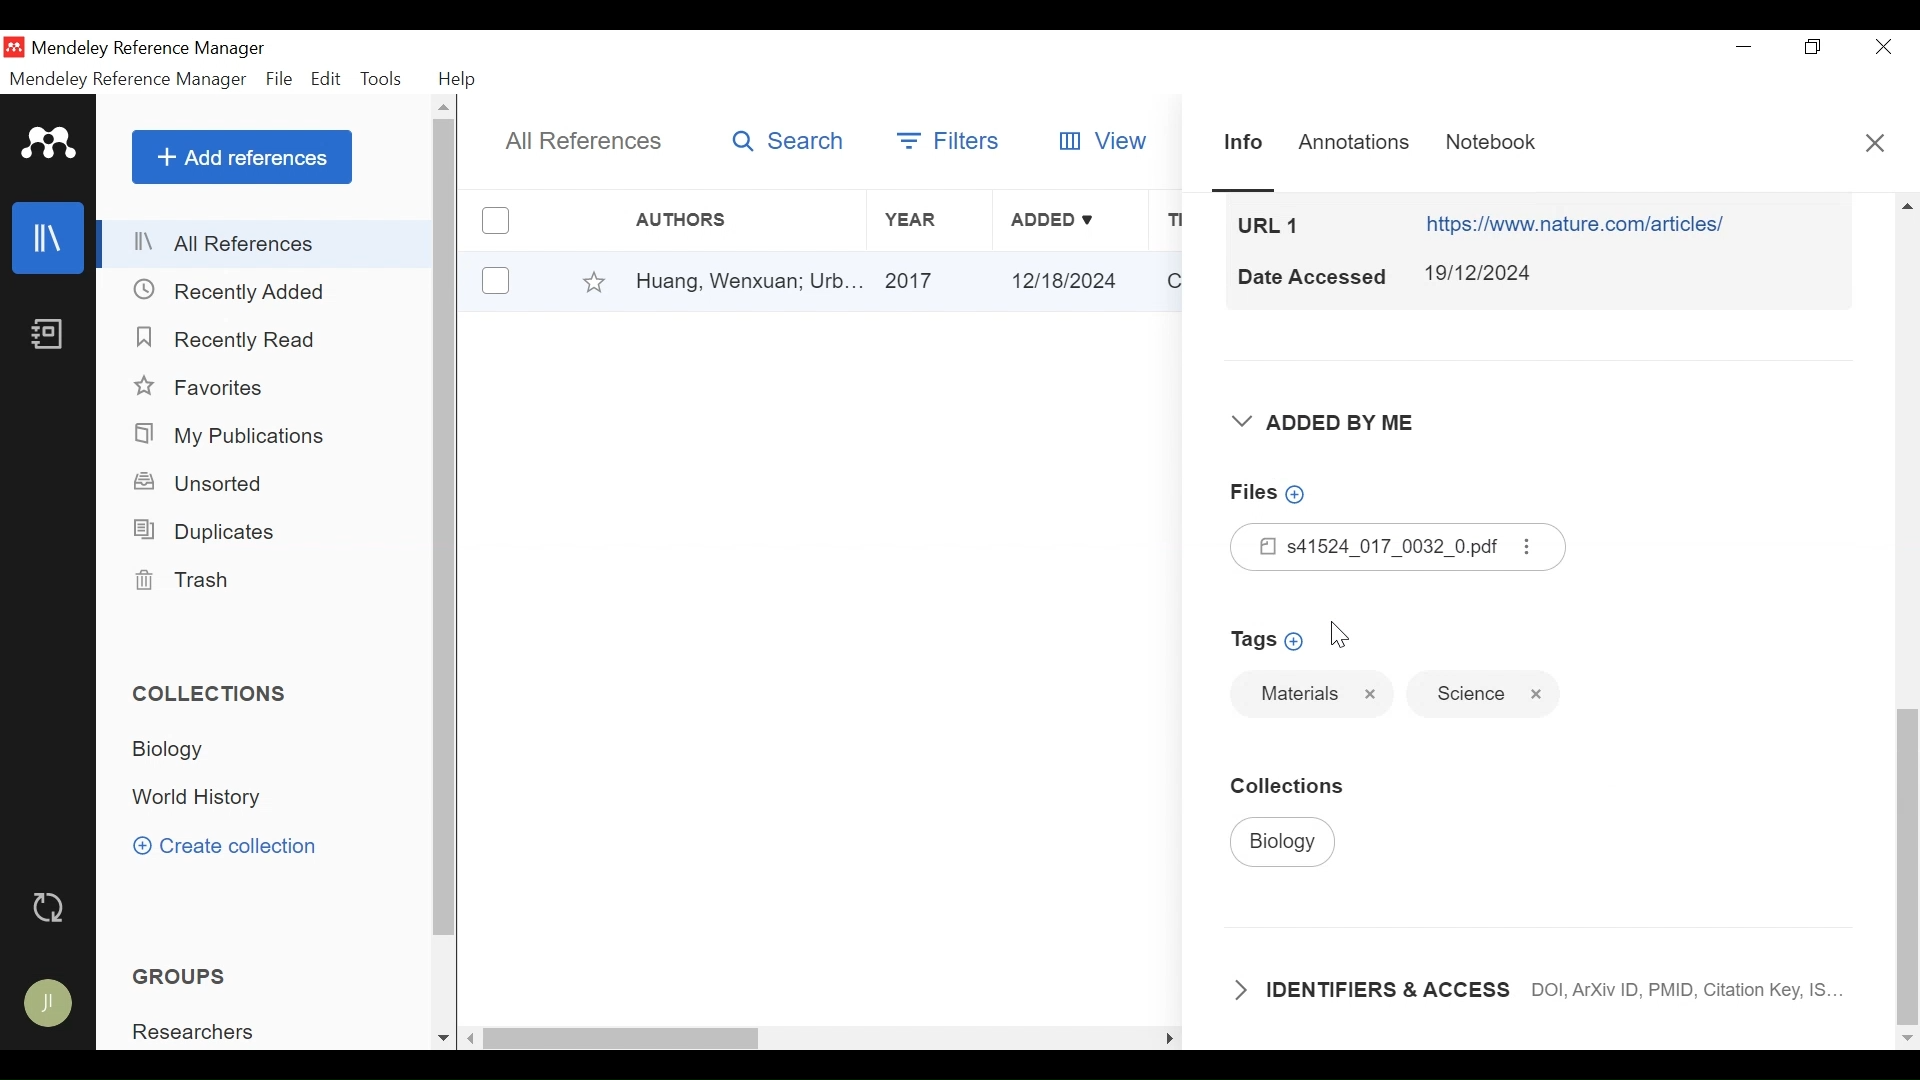 Image resolution: width=1920 pixels, height=1080 pixels. What do you see at coordinates (494, 280) in the screenshot?
I see `(un)select` at bounding box center [494, 280].